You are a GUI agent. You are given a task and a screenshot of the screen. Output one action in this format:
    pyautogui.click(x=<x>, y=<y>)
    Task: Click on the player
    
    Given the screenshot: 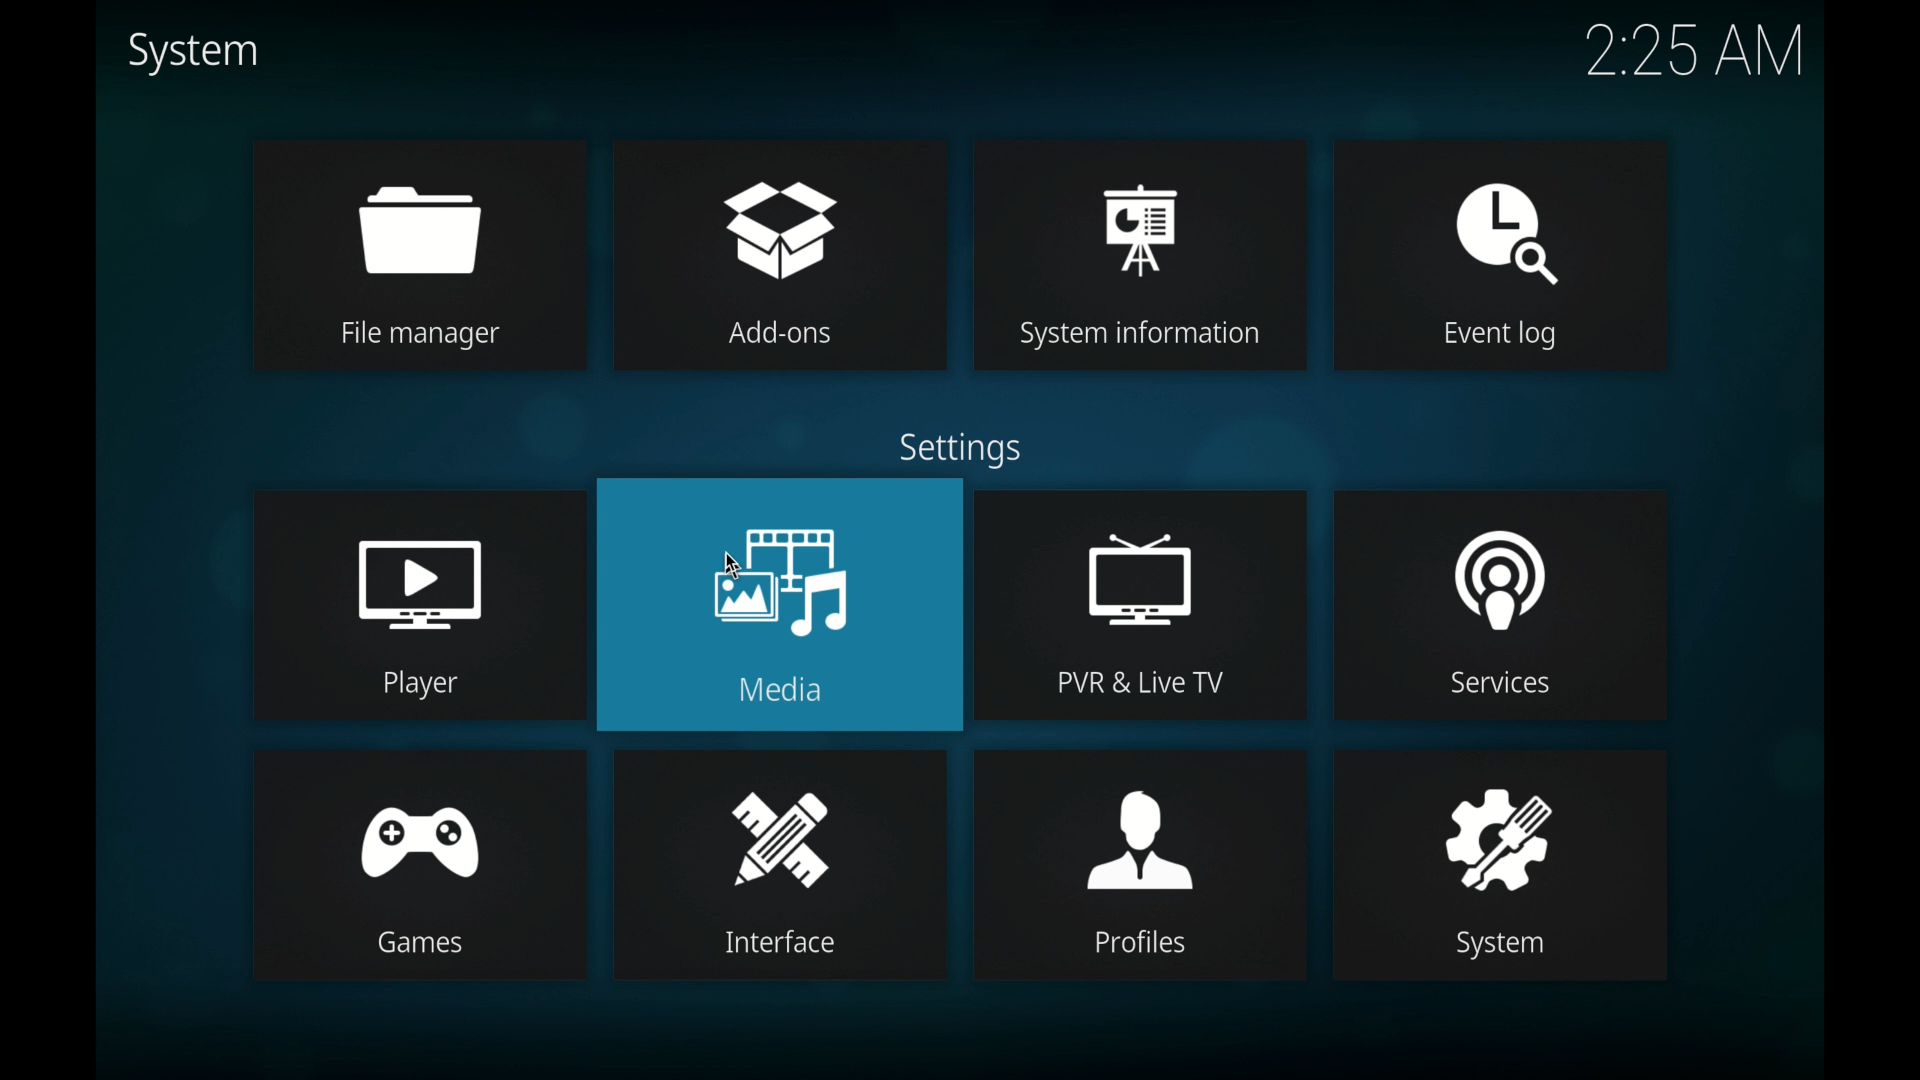 What is the action you would take?
    pyautogui.click(x=420, y=571)
    